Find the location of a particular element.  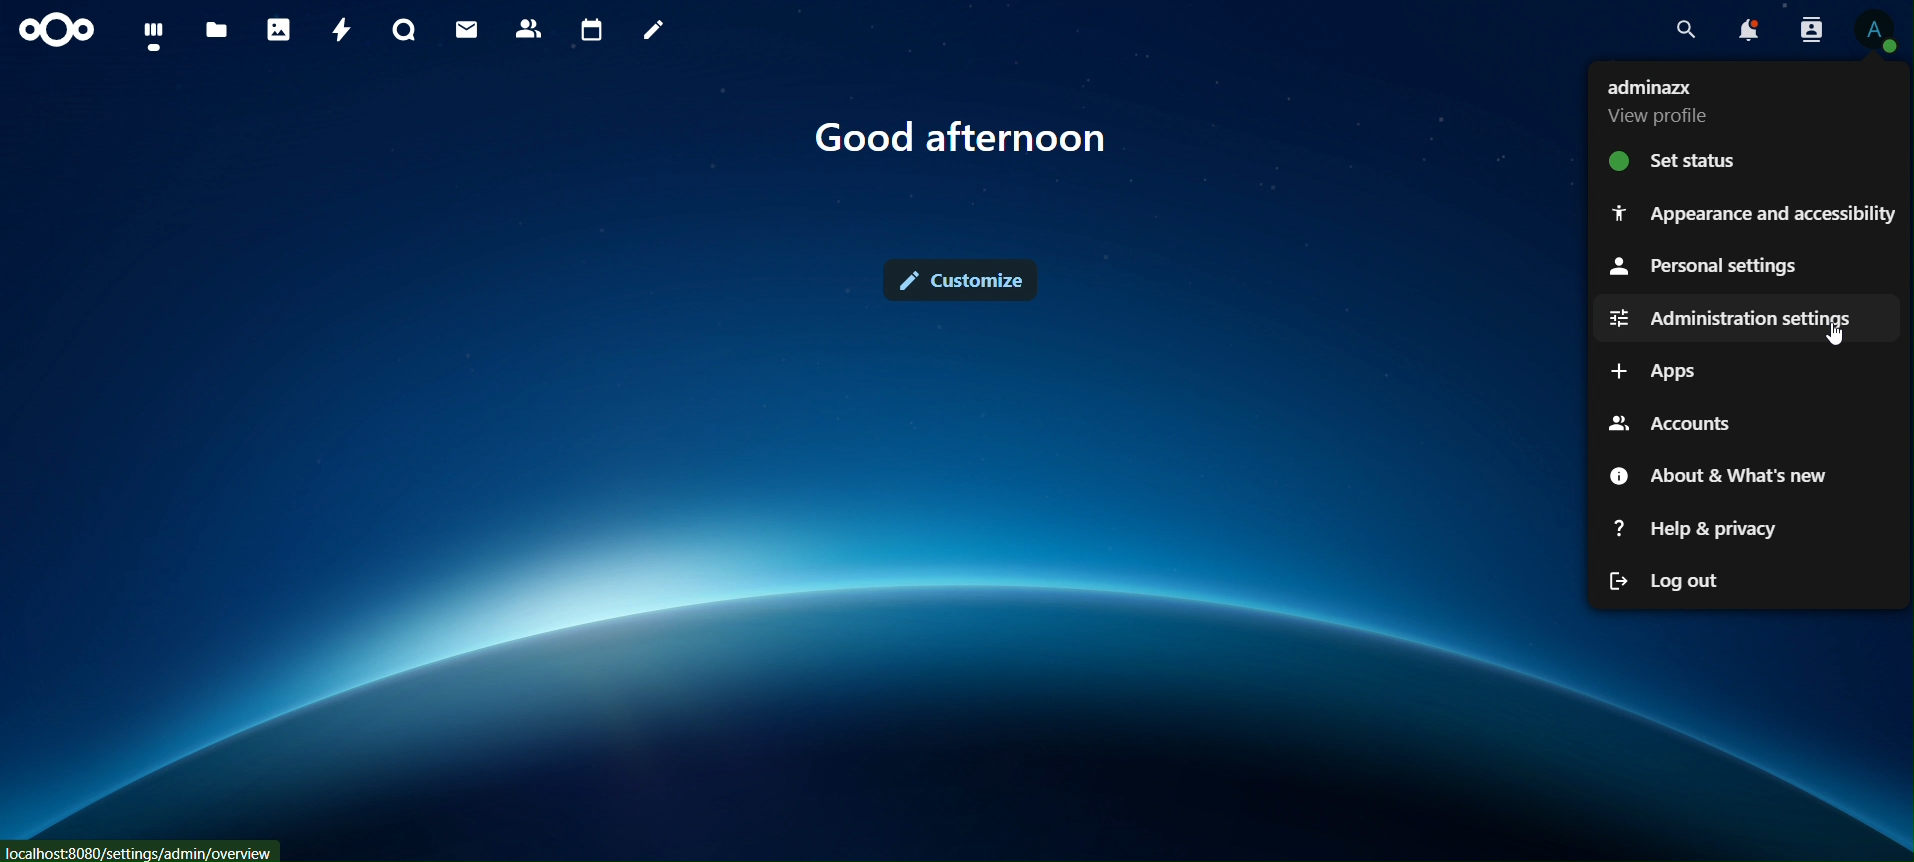

help & privacy is located at coordinates (1691, 528).